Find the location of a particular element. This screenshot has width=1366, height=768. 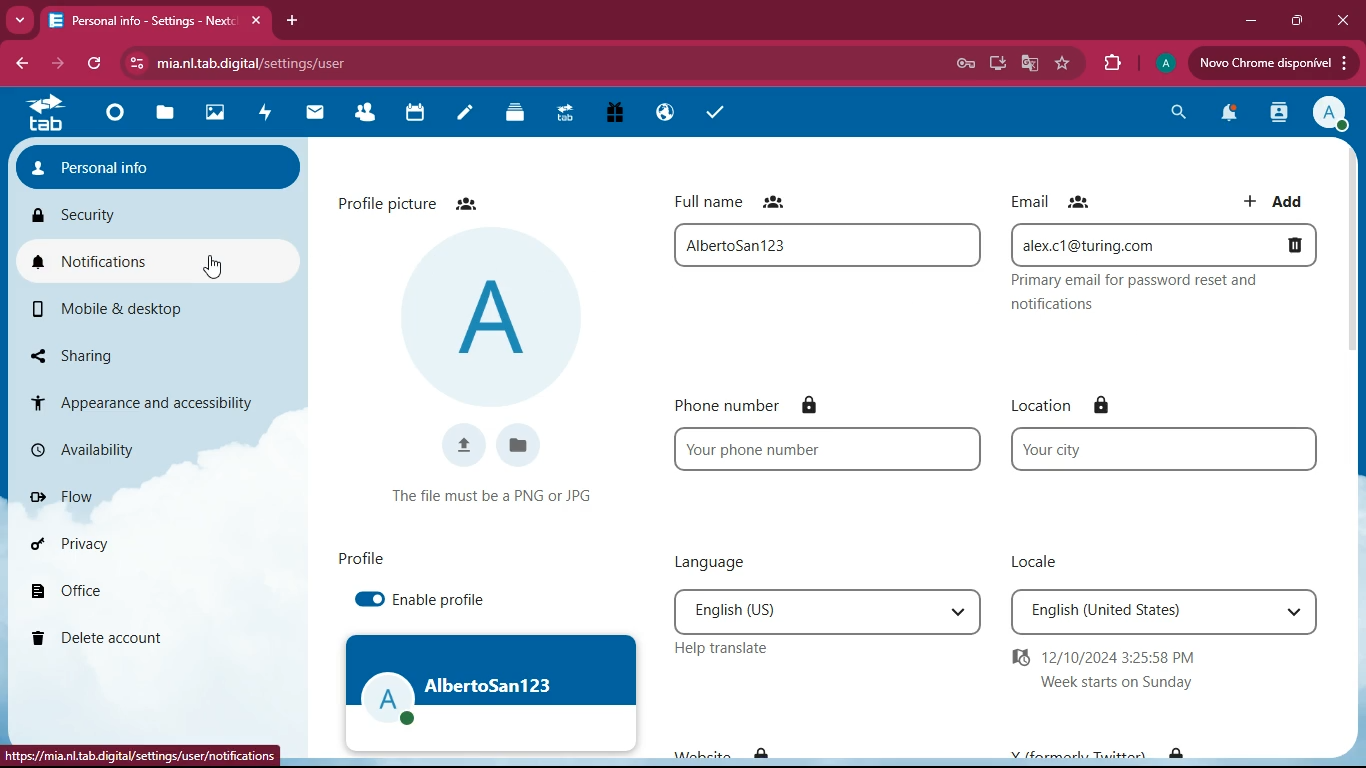

personal info is located at coordinates (161, 162).